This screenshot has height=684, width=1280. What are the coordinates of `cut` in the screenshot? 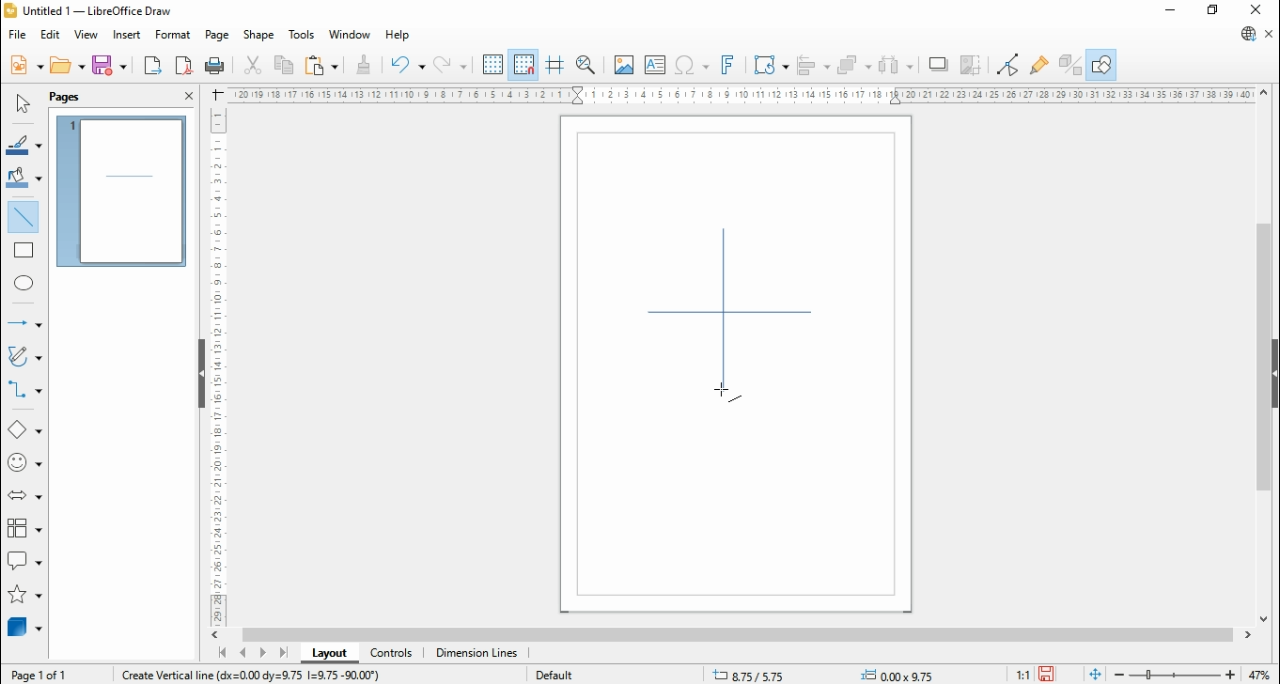 It's located at (254, 66).